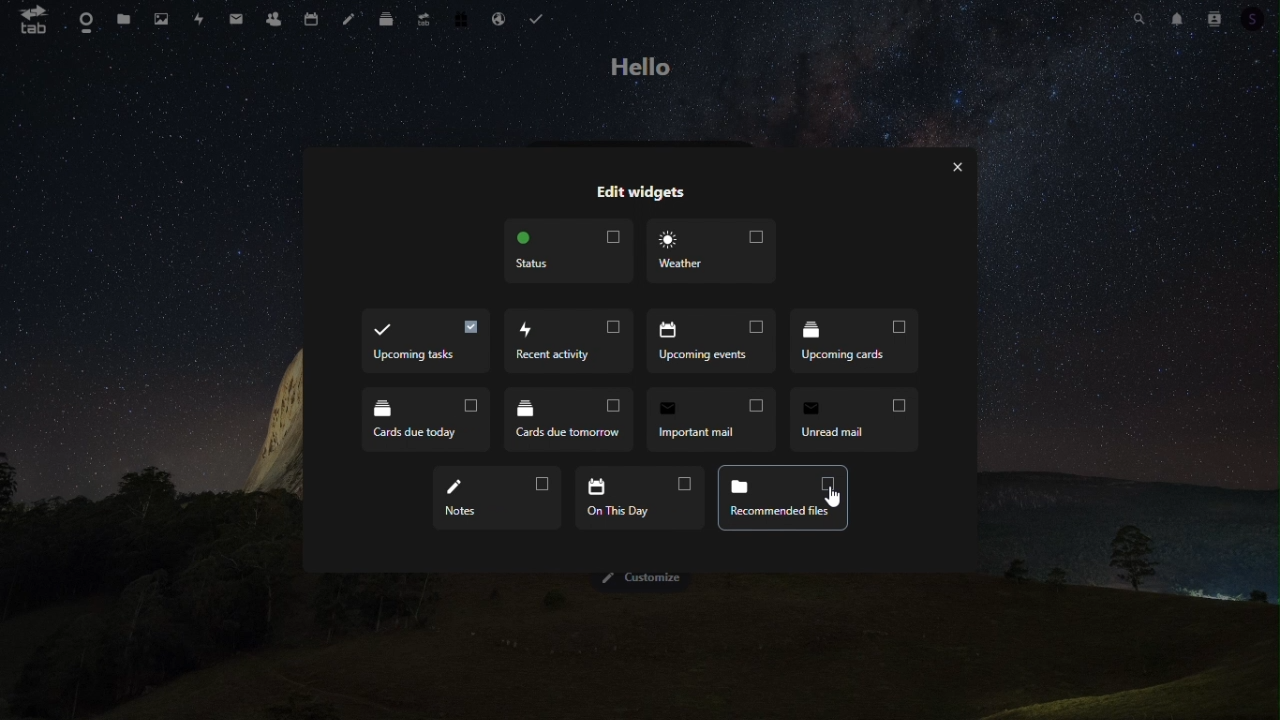 The height and width of the screenshot is (720, 1280). I want to click on search, so click(1140, 20).